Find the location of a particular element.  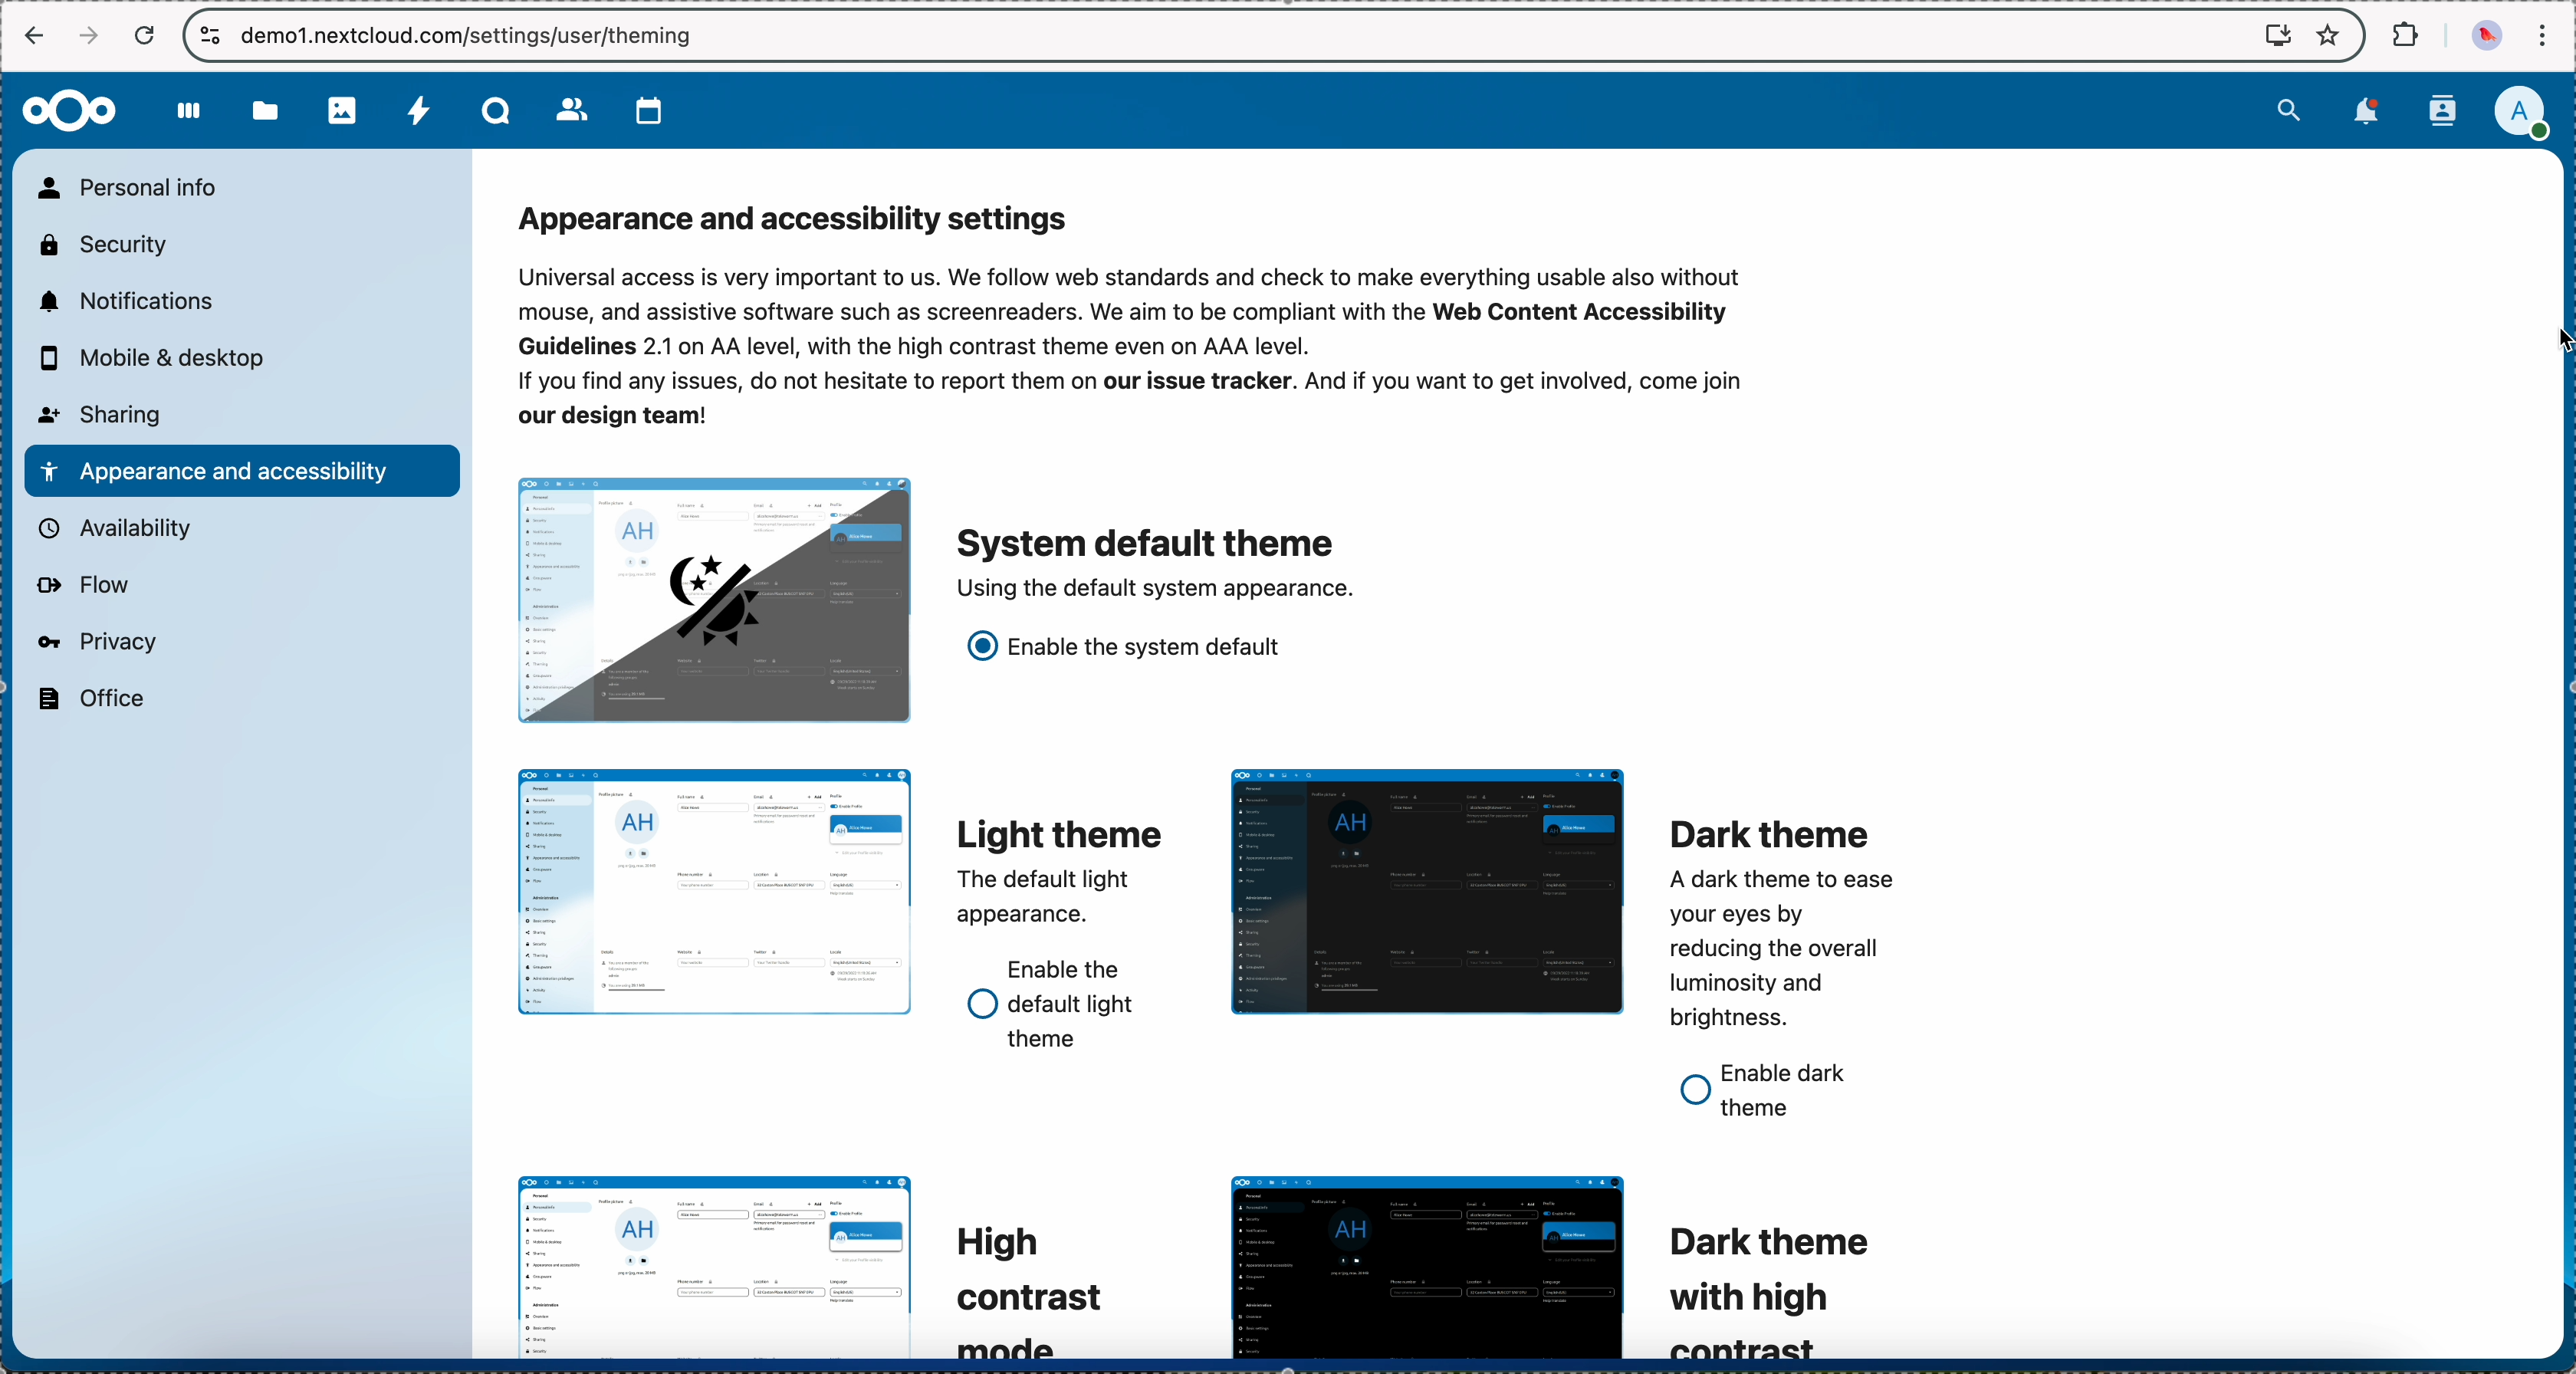

privacy is located at coordinates (100, 643).